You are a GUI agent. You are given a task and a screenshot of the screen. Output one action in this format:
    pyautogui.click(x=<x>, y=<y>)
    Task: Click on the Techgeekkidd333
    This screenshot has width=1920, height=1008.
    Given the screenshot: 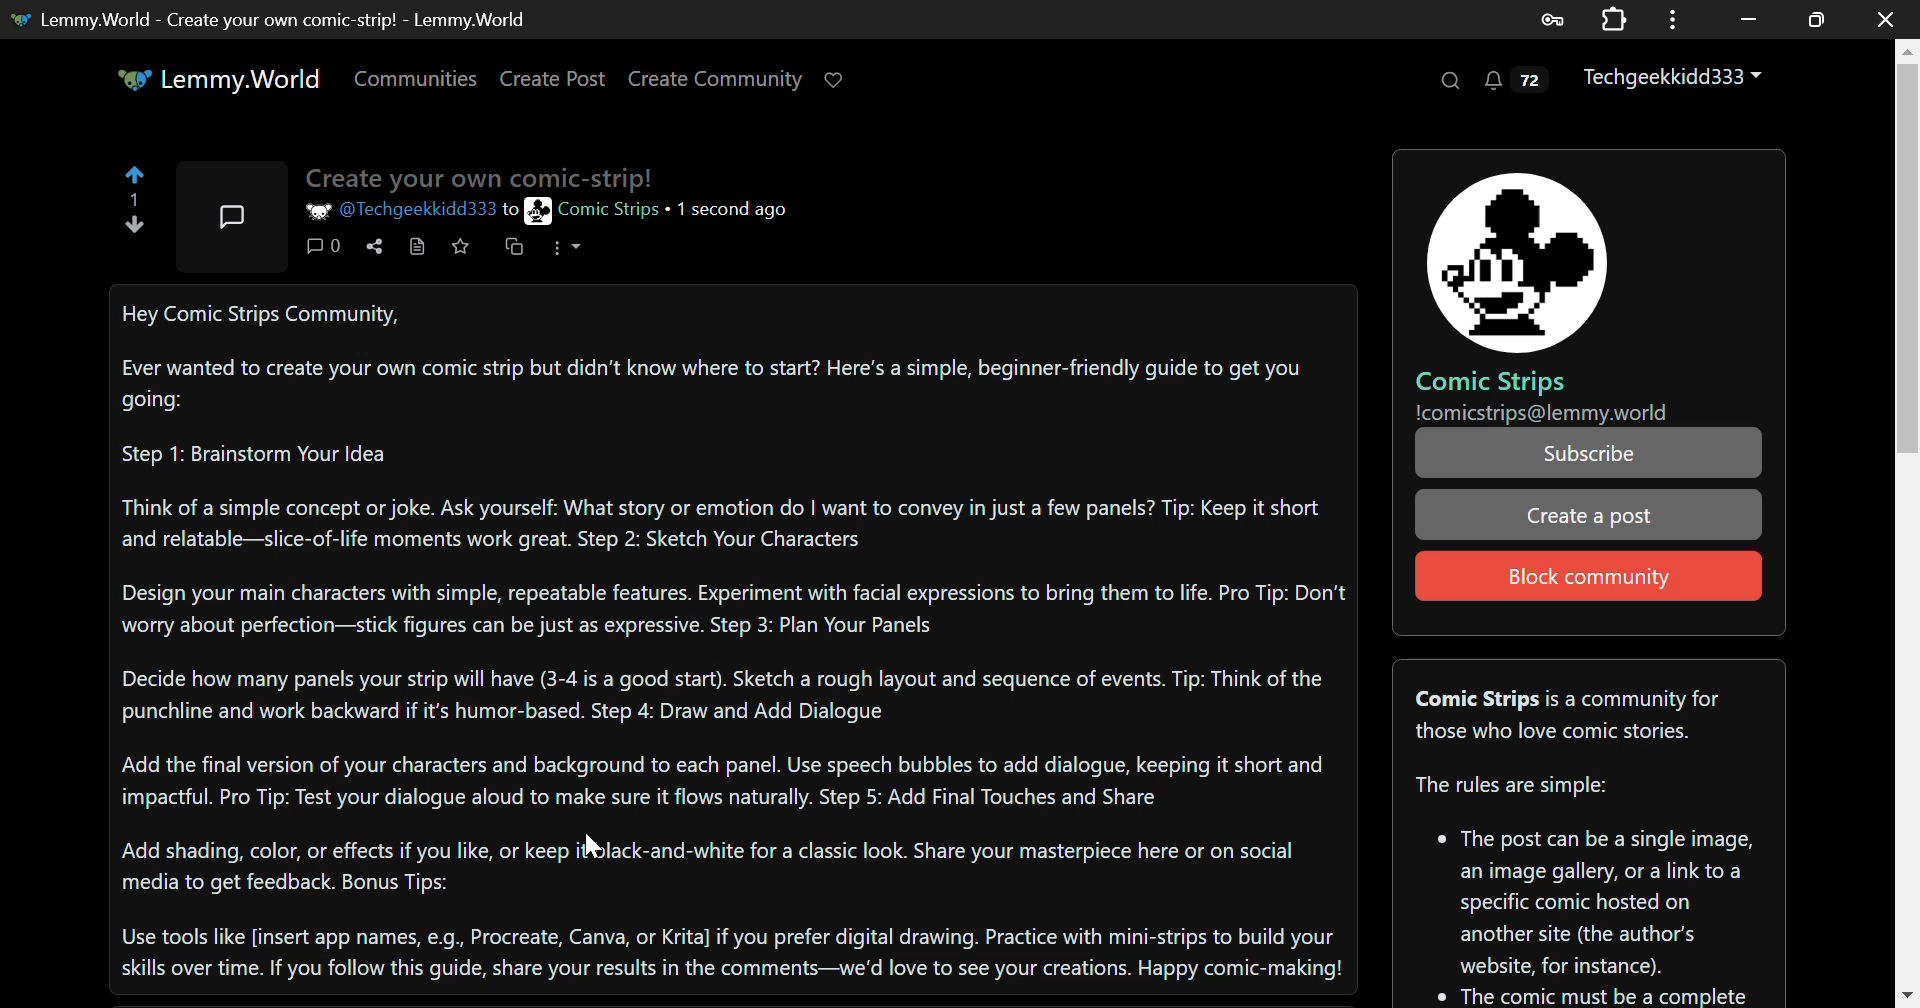 What is the action you would take?
    pyautogui.click(x=1675, y=79)
    